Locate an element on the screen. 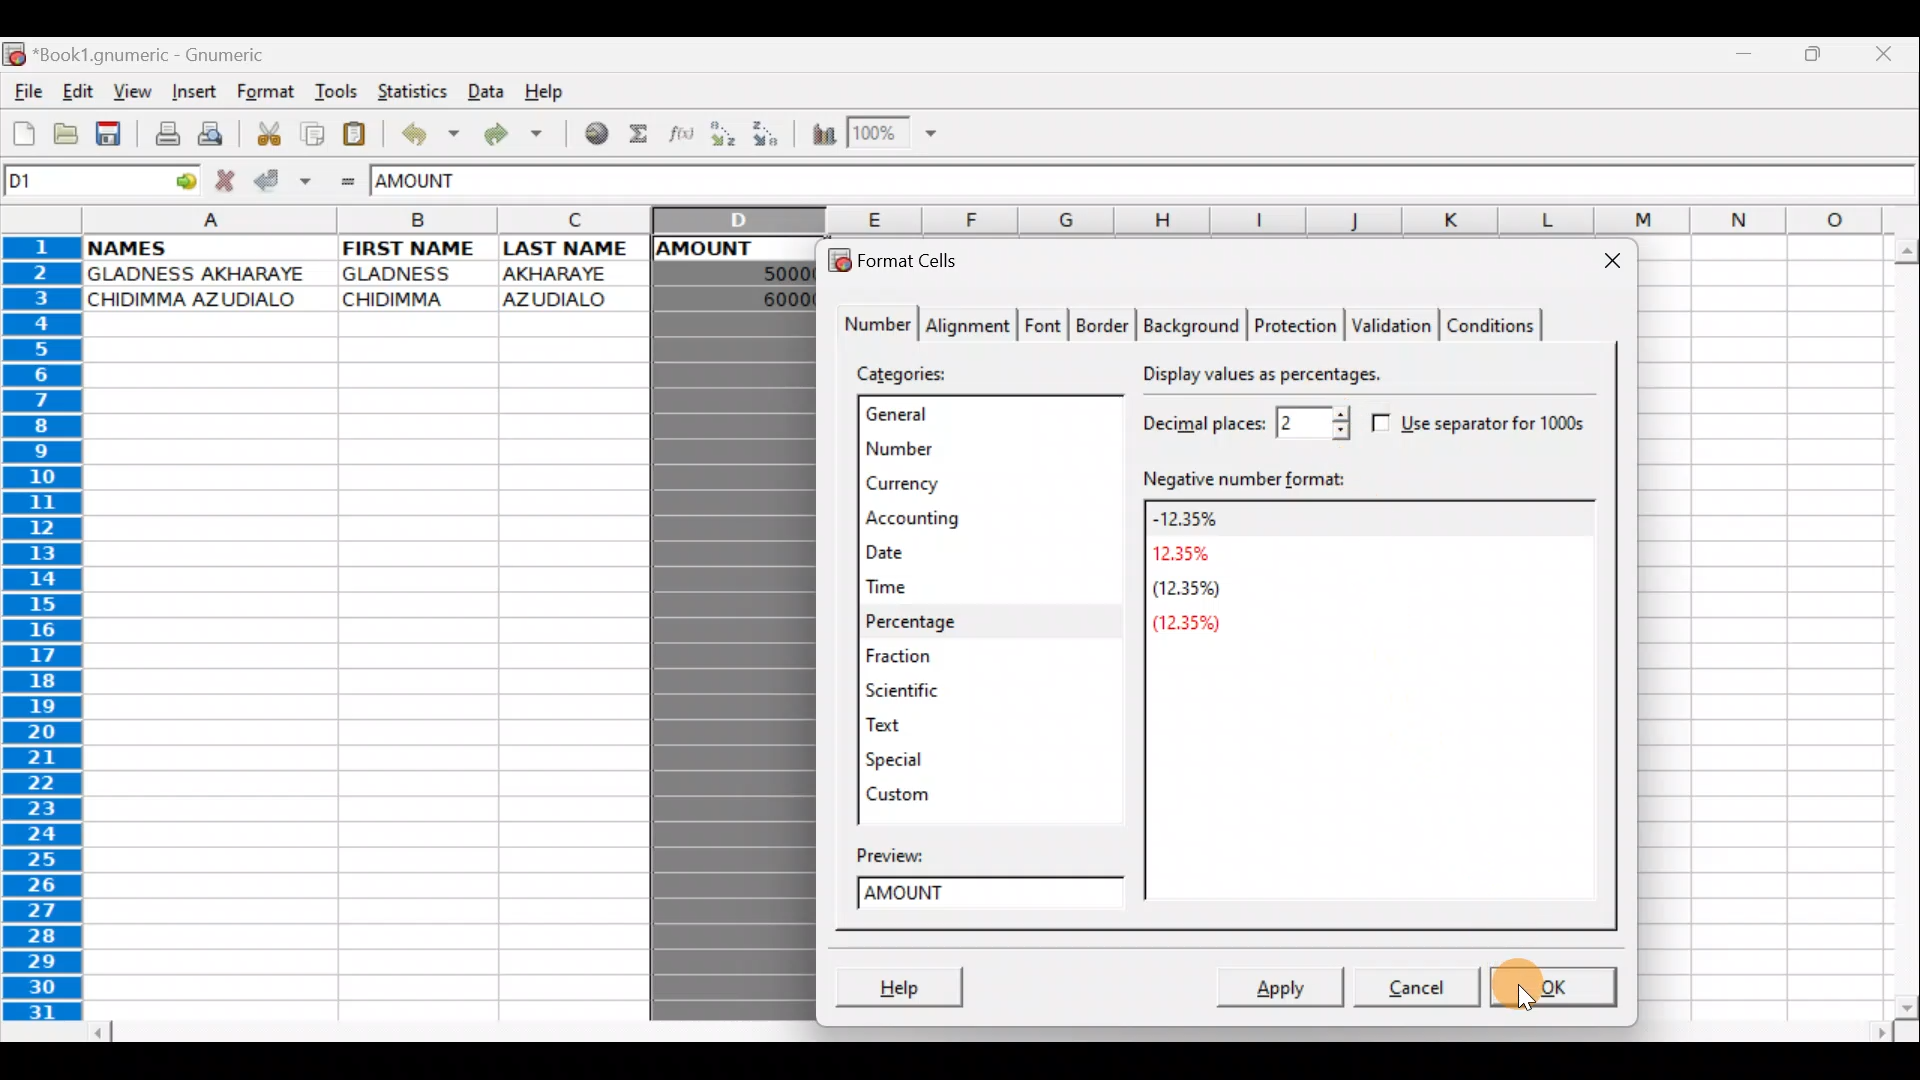 The height and width of the screenshot is (1080, 1920). (12%) is located at coordinates (1183, 592).